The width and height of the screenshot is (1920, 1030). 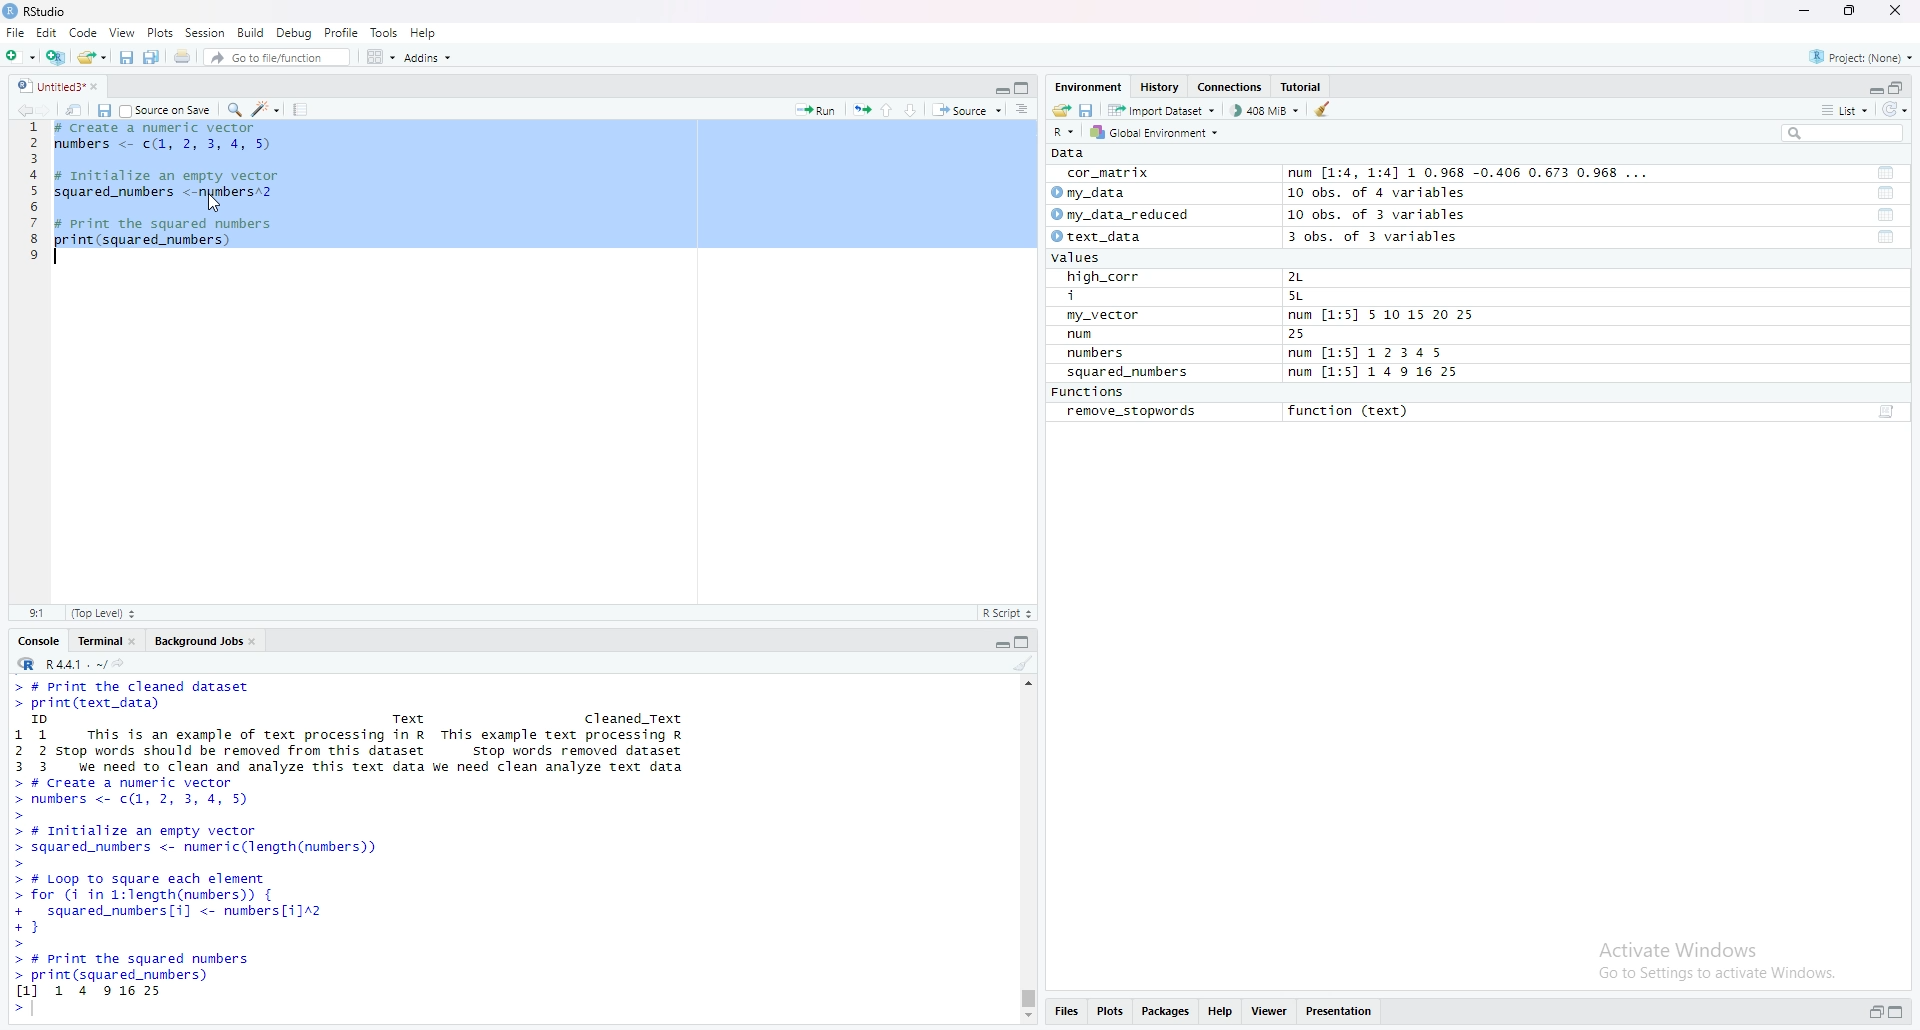 I want to click on save, so click(x=103, y=109).